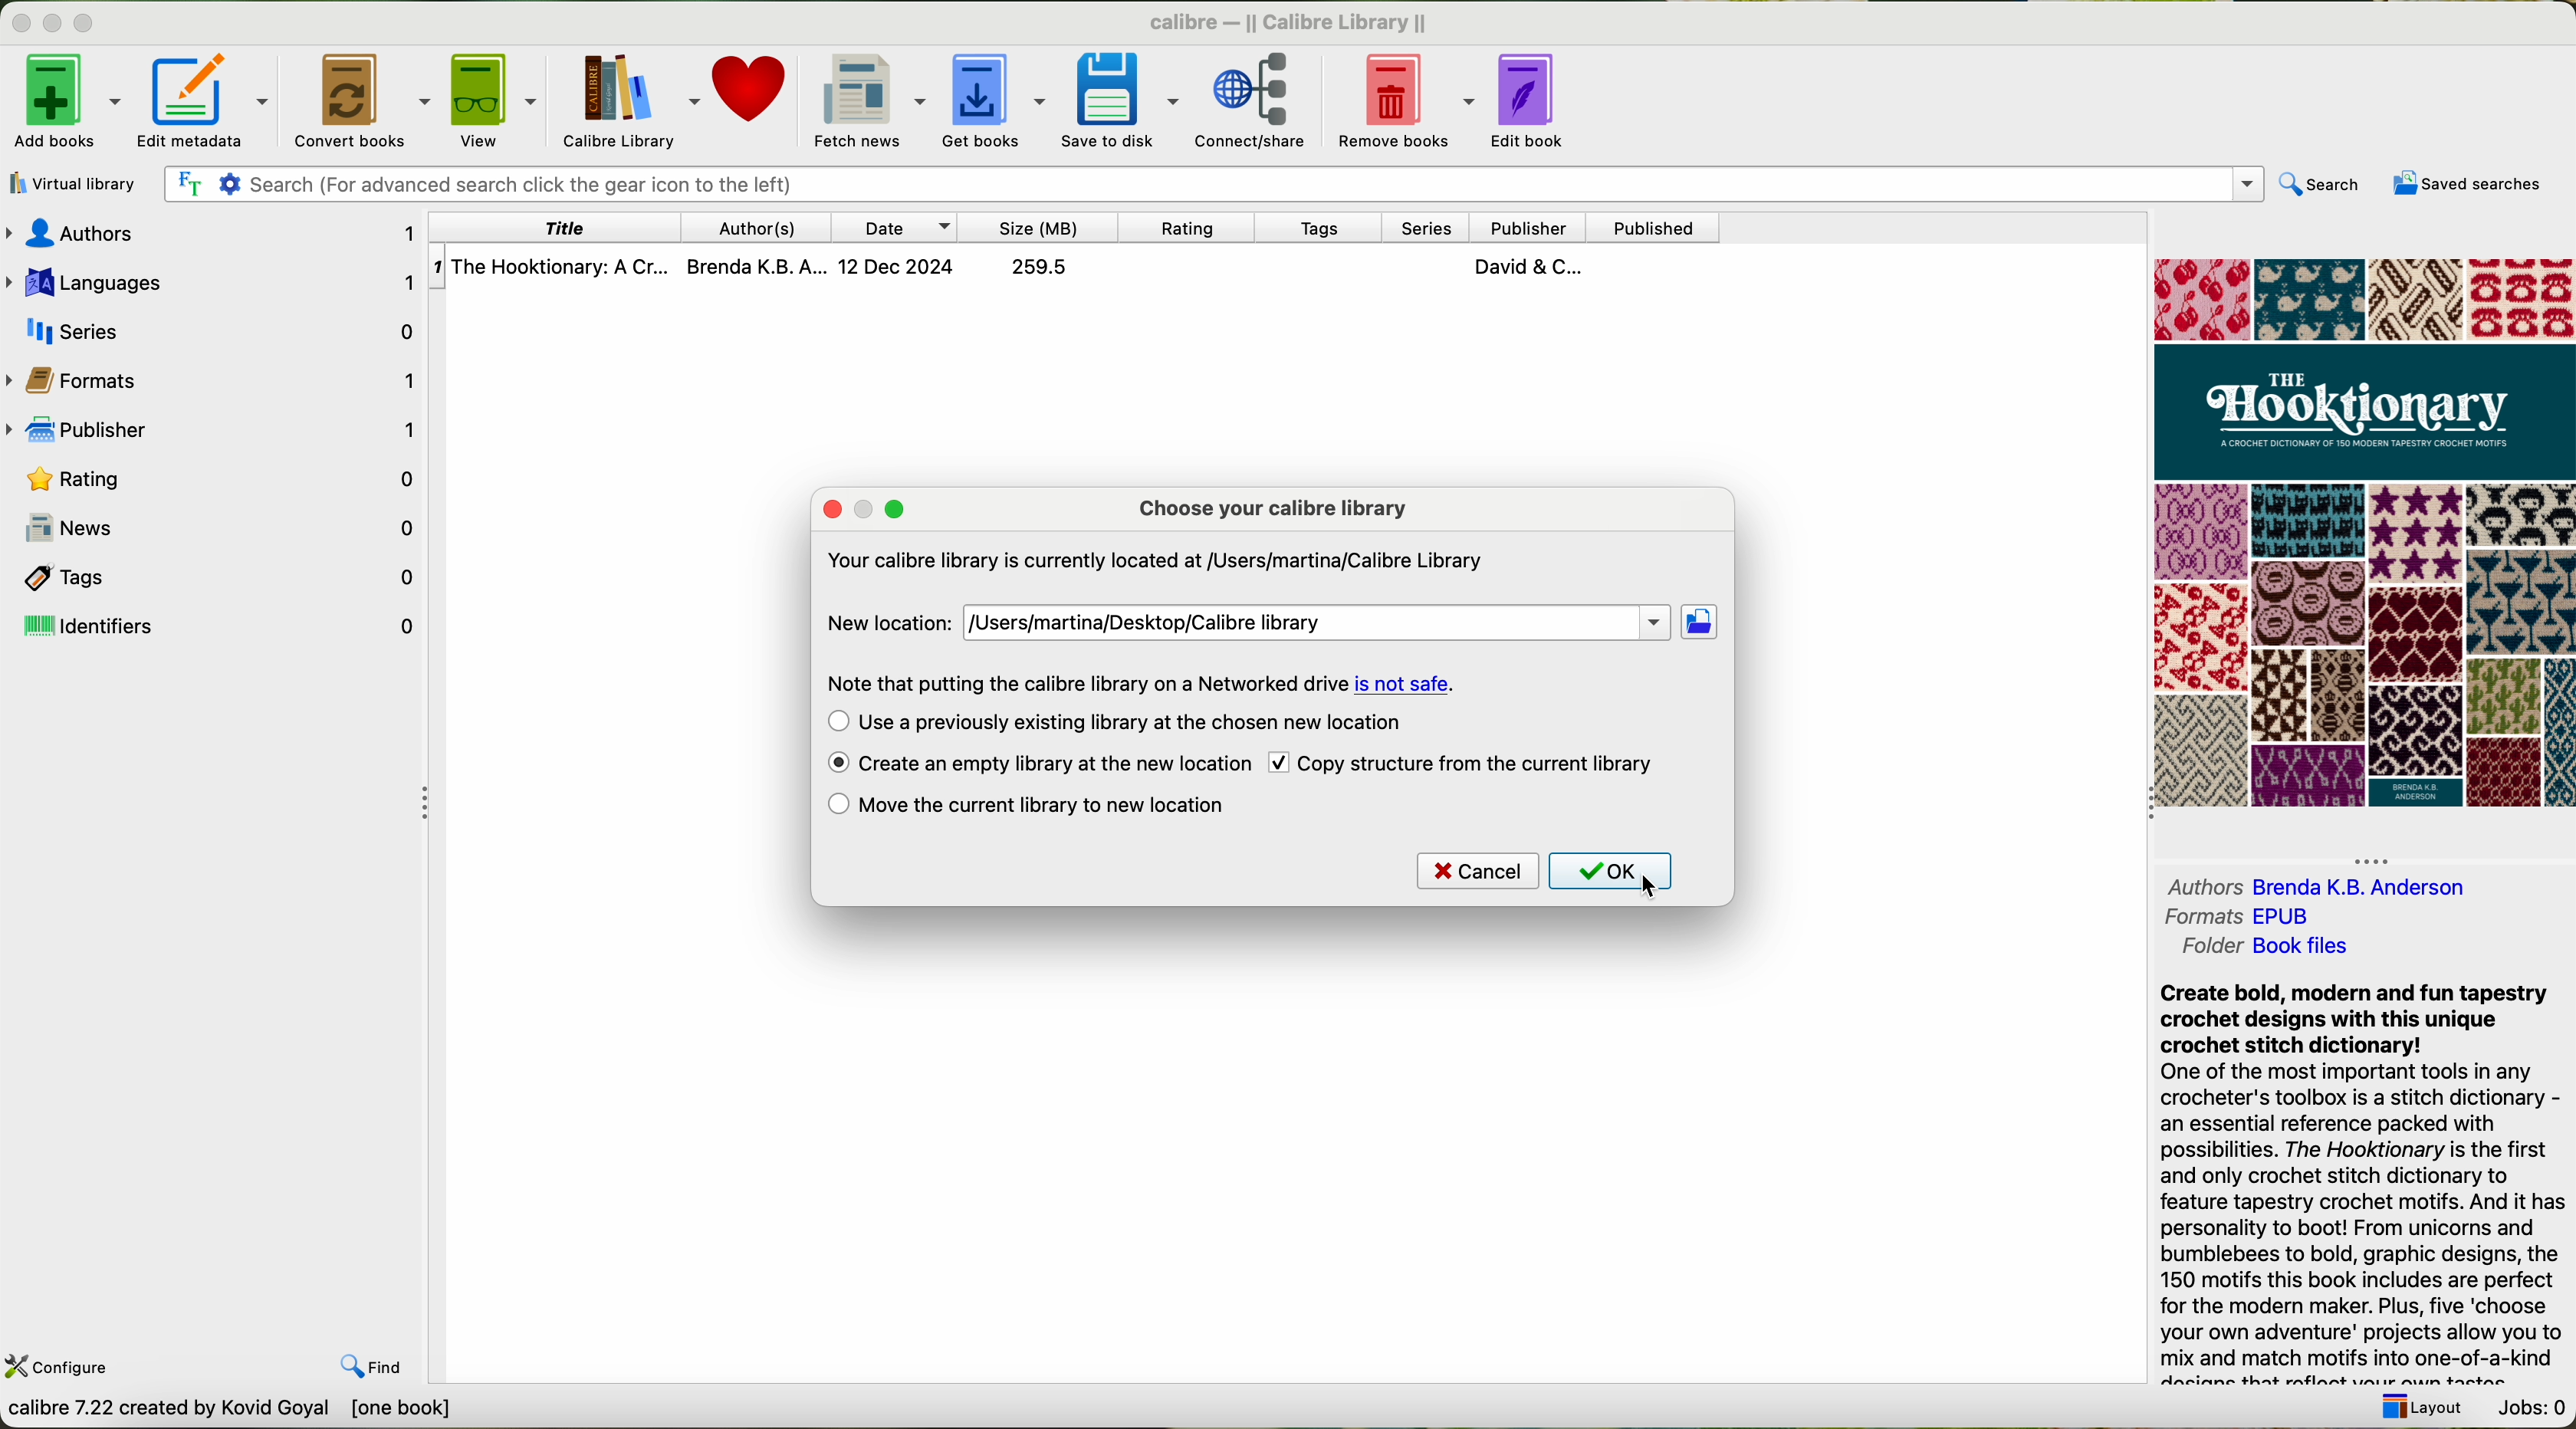 Image resolution: width=2576 pixels, height=1429 pixels. Describe the element at coordinates (19, 22) in the screenshot. I see `close program` at that location.